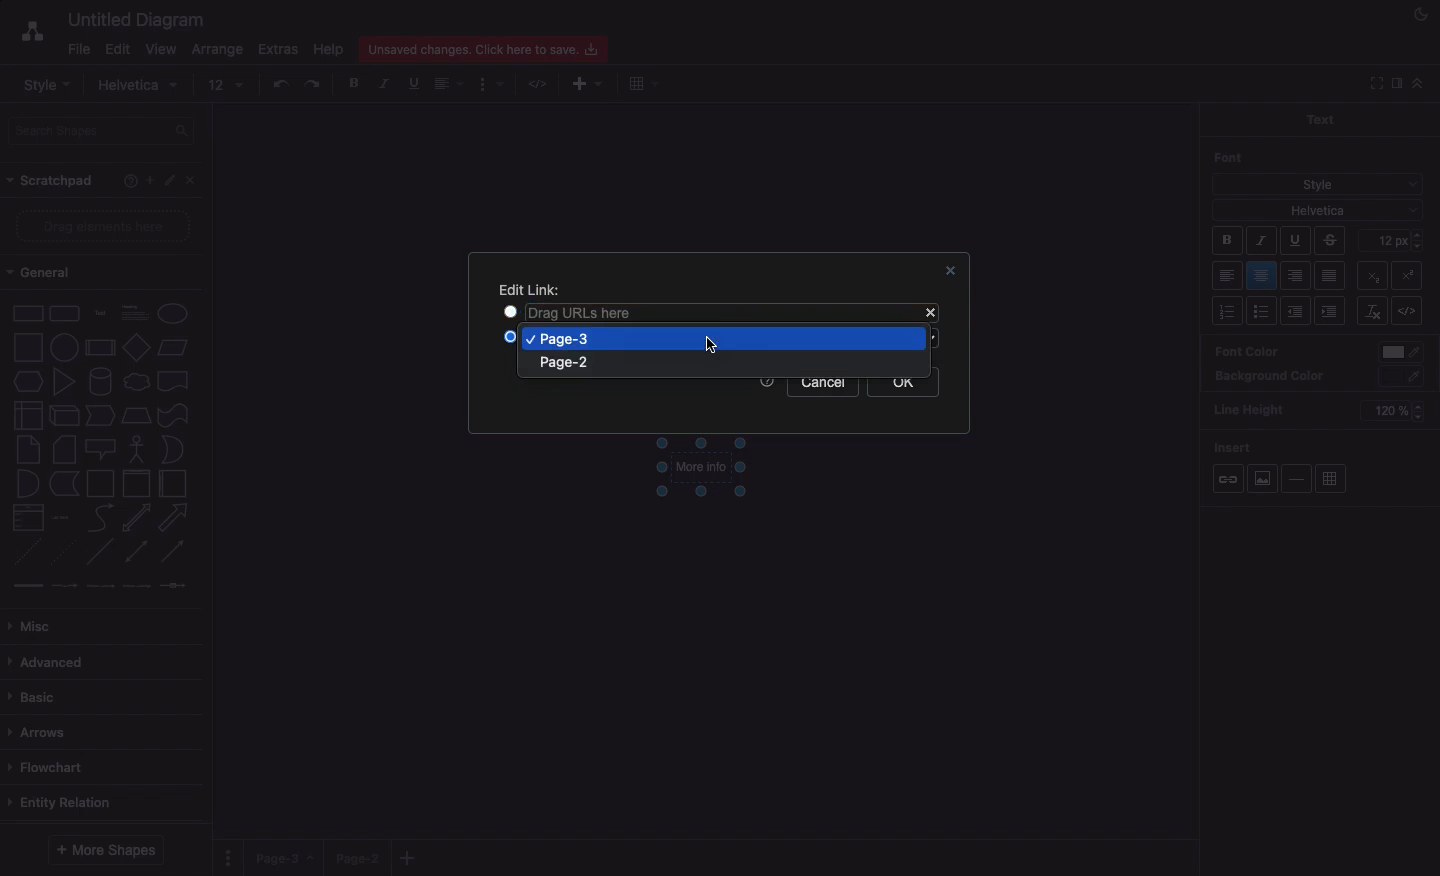 This screenshot has height=876, width=1440. Describe the element at coordinates (569, 365) in the screenshot. I see `Page 2` at that location.